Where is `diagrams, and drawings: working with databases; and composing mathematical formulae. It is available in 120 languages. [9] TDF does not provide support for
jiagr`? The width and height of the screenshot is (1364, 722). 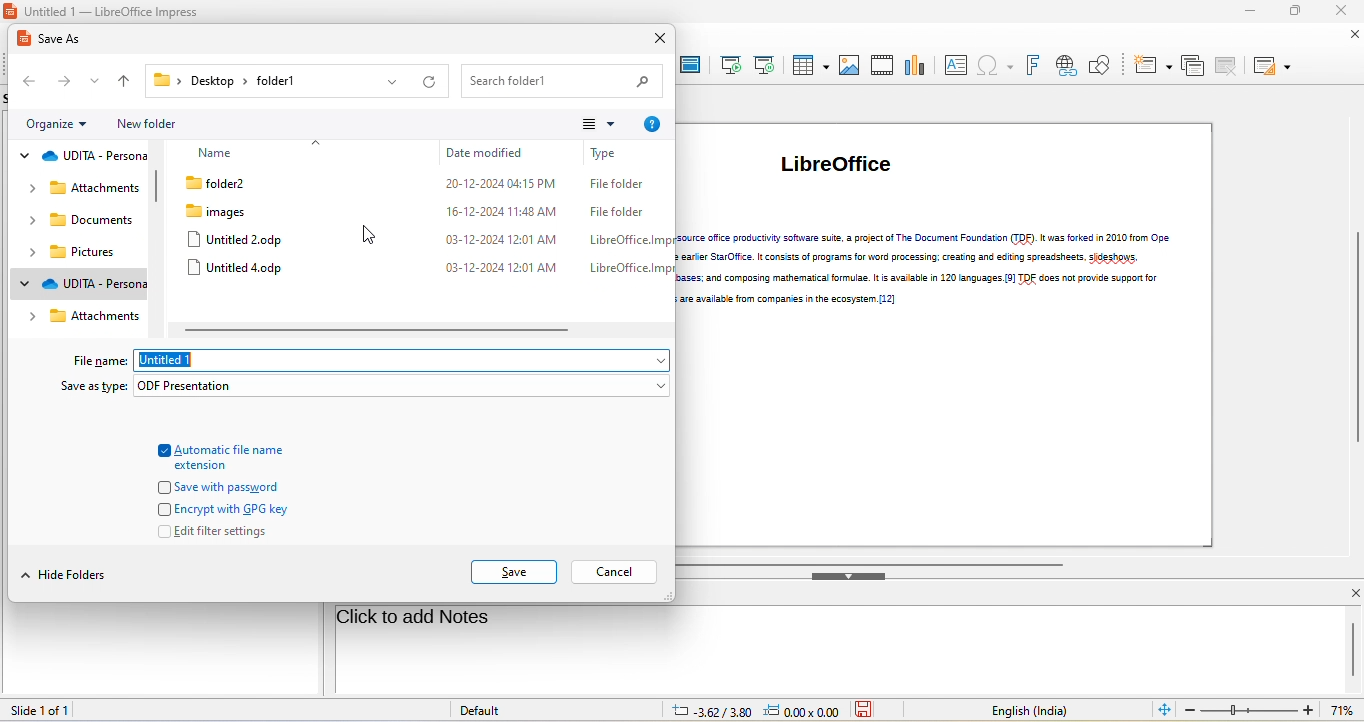 diagrams, and drawings: working with databases; and composing mathematical formulae. It is available in 120 languages. [9] TDF does not provide support for
jiagr is located at coordinates (924, 279).